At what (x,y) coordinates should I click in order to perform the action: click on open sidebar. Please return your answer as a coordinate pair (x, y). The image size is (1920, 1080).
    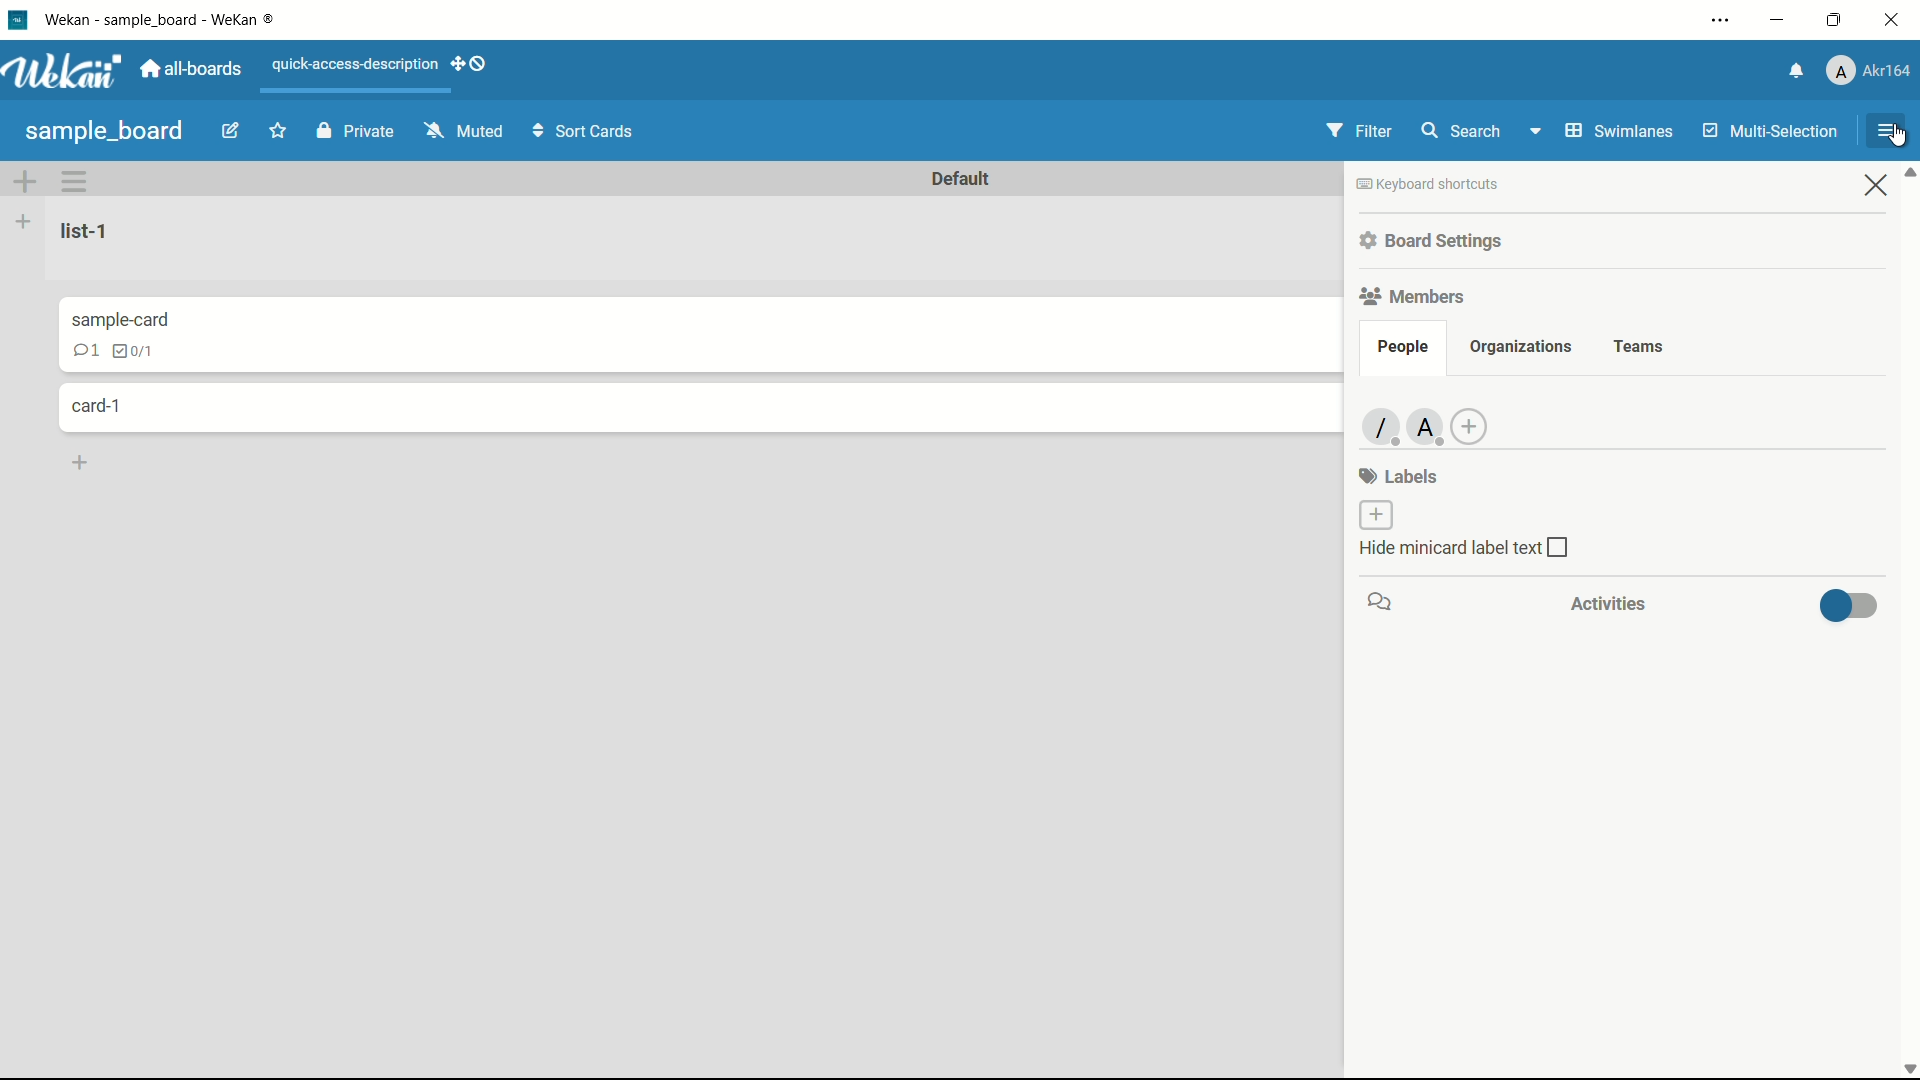
    Looking at the image, I should click on (1888, 132).